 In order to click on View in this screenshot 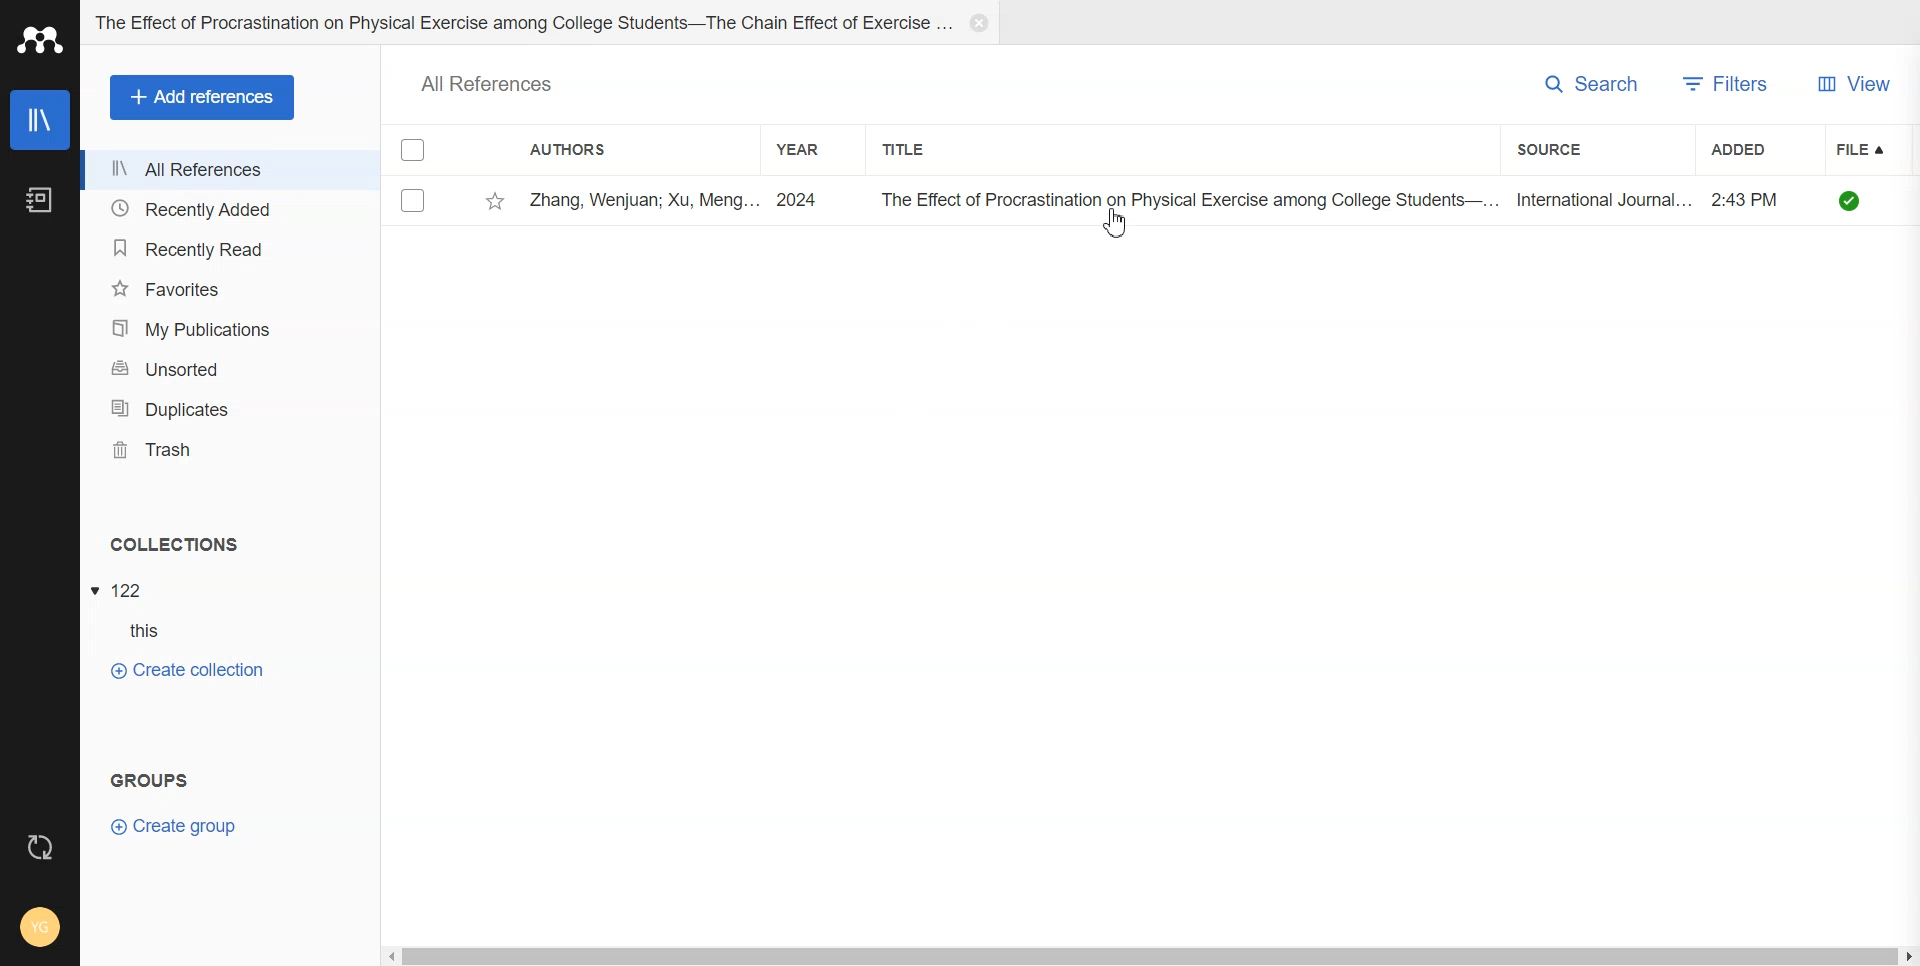, I will do `click(1857, 84)`.